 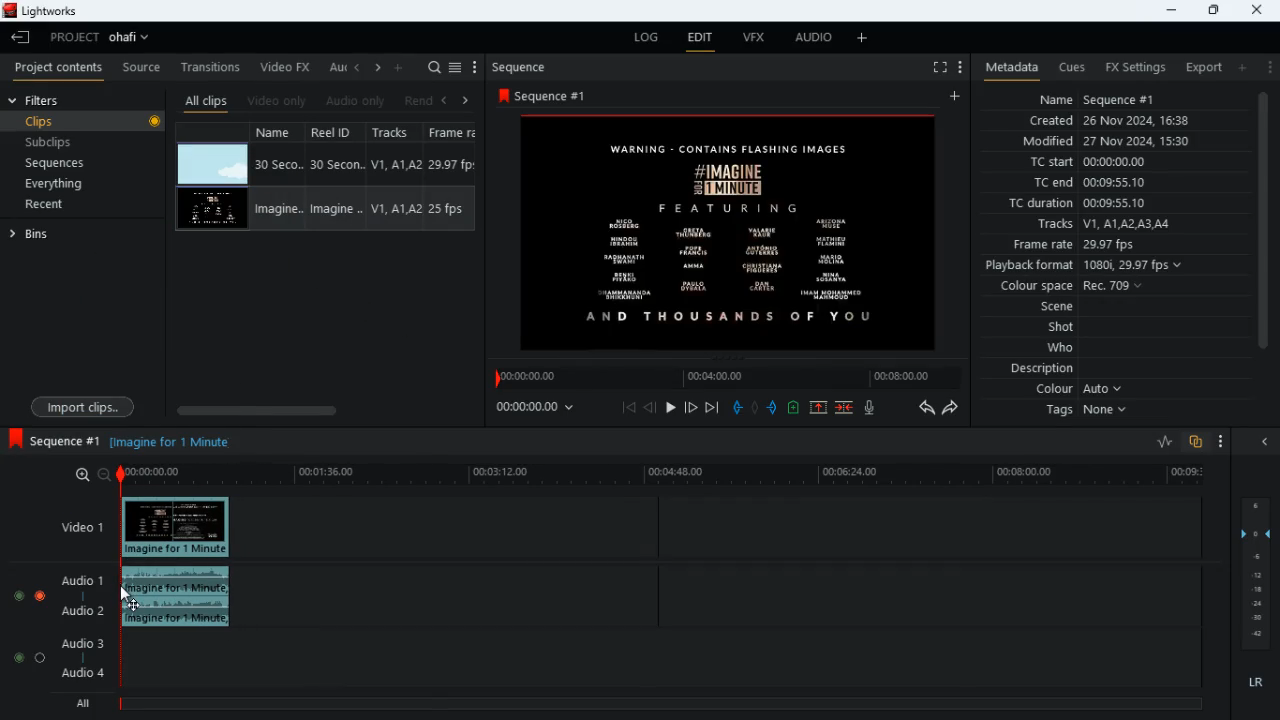 I want to click on all, so click(x=80, y=704).